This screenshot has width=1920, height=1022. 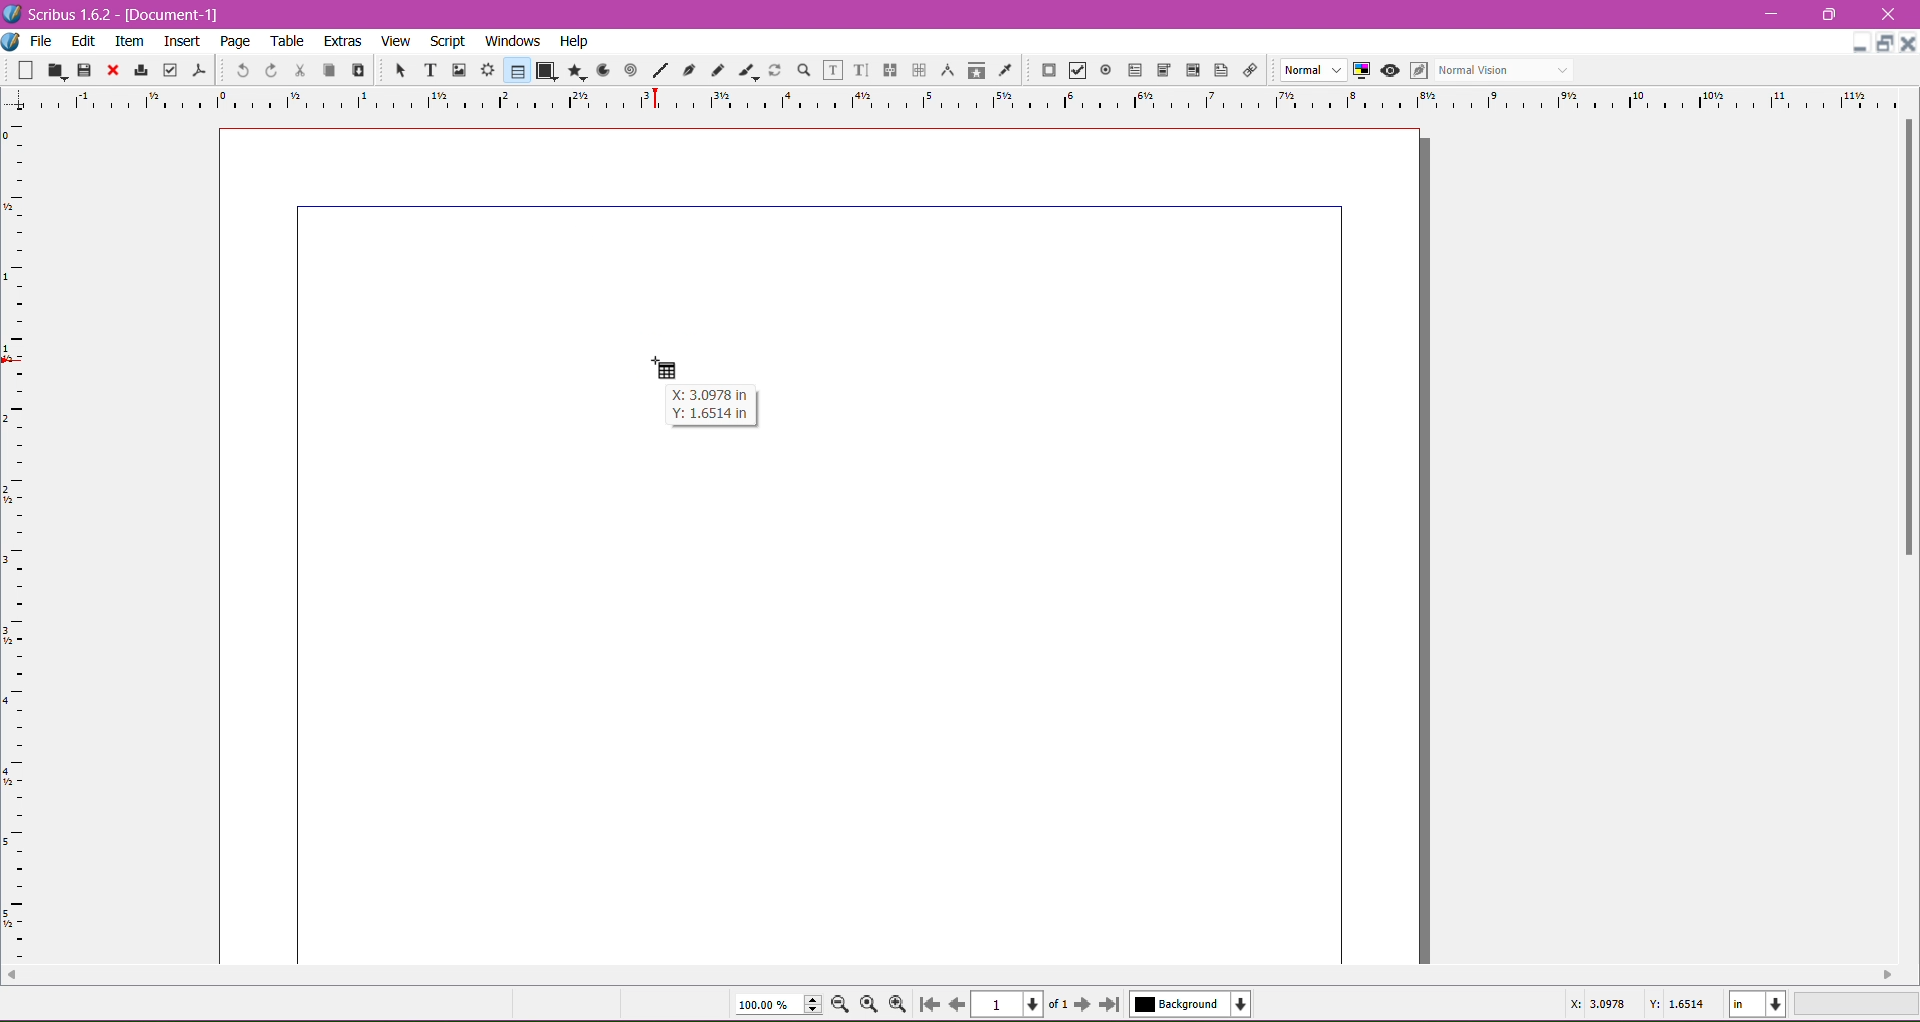 What do you see at coordinates (28, 69) in the screenshot?
I see `New` at bounding box center [28, 69].